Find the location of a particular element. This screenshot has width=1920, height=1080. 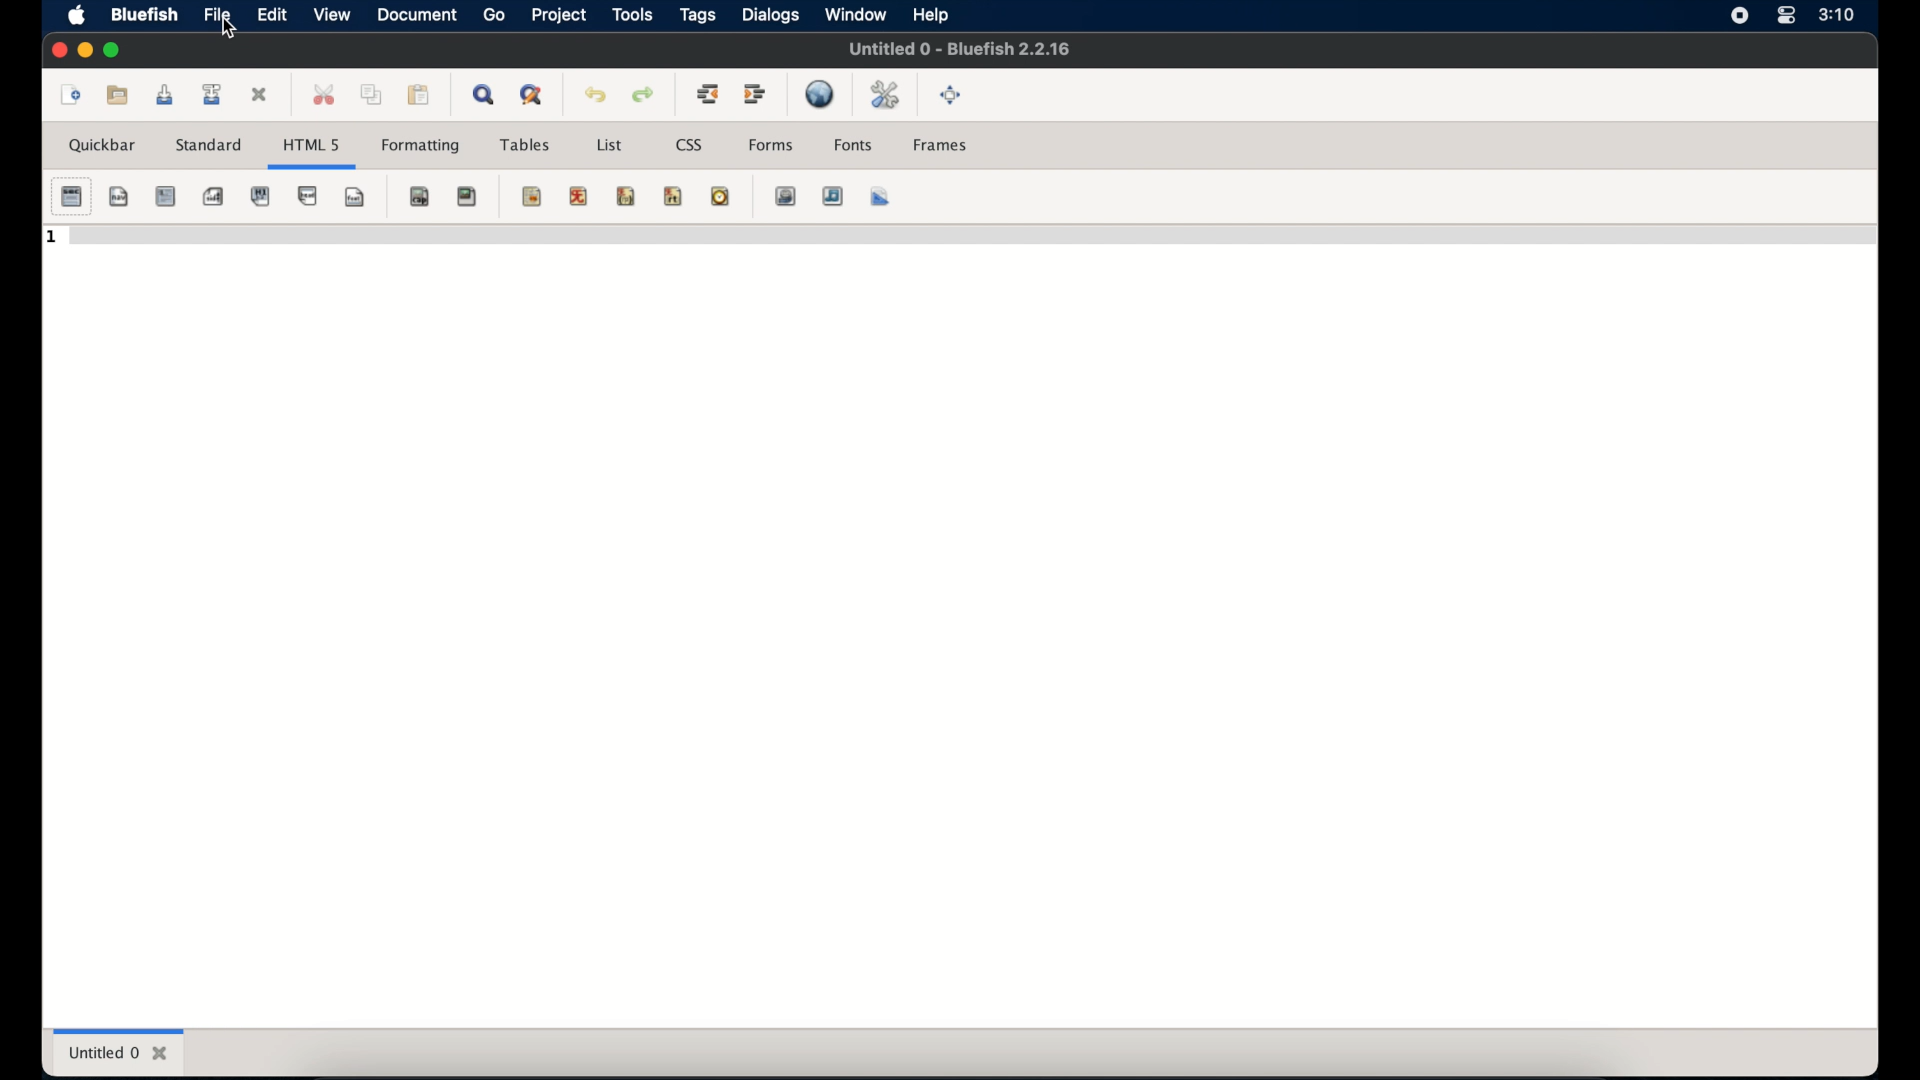

view is located at coordinates (331, 14).